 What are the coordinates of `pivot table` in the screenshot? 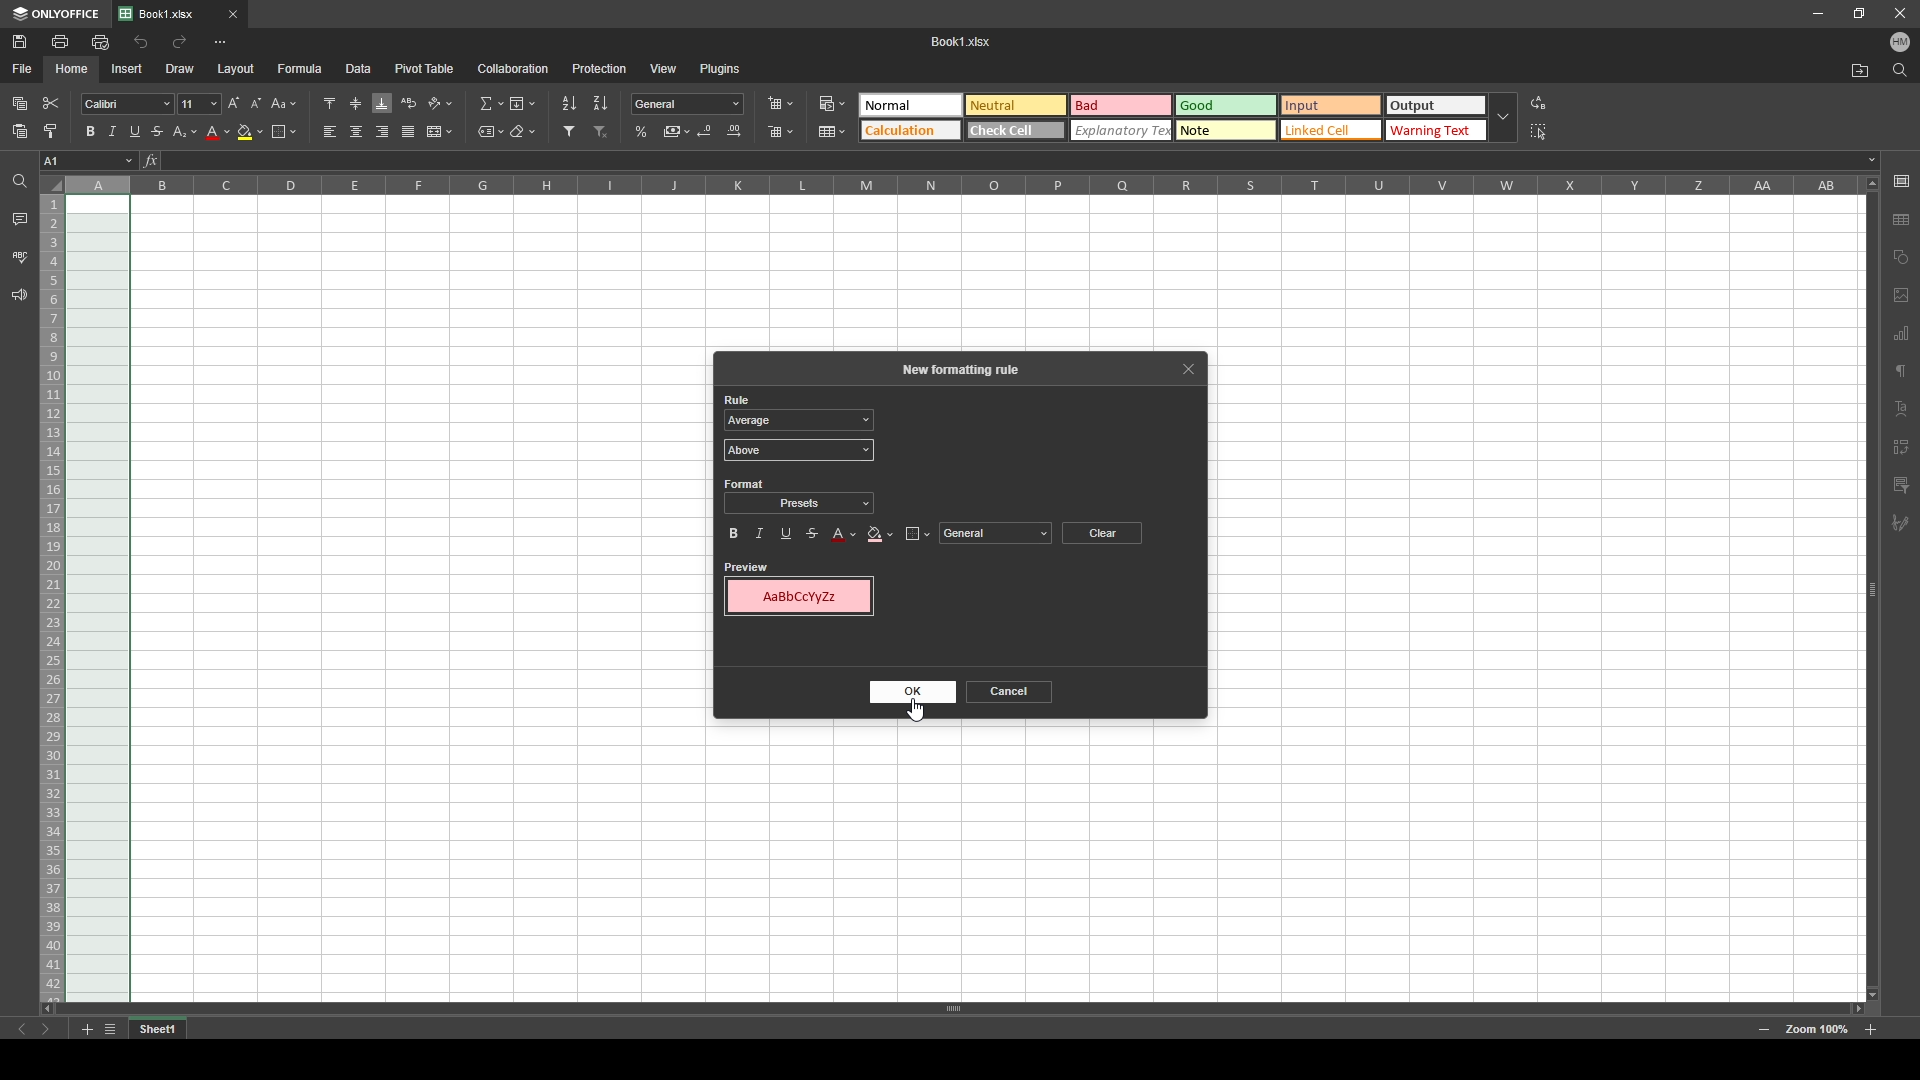 It's located at (425, 67).